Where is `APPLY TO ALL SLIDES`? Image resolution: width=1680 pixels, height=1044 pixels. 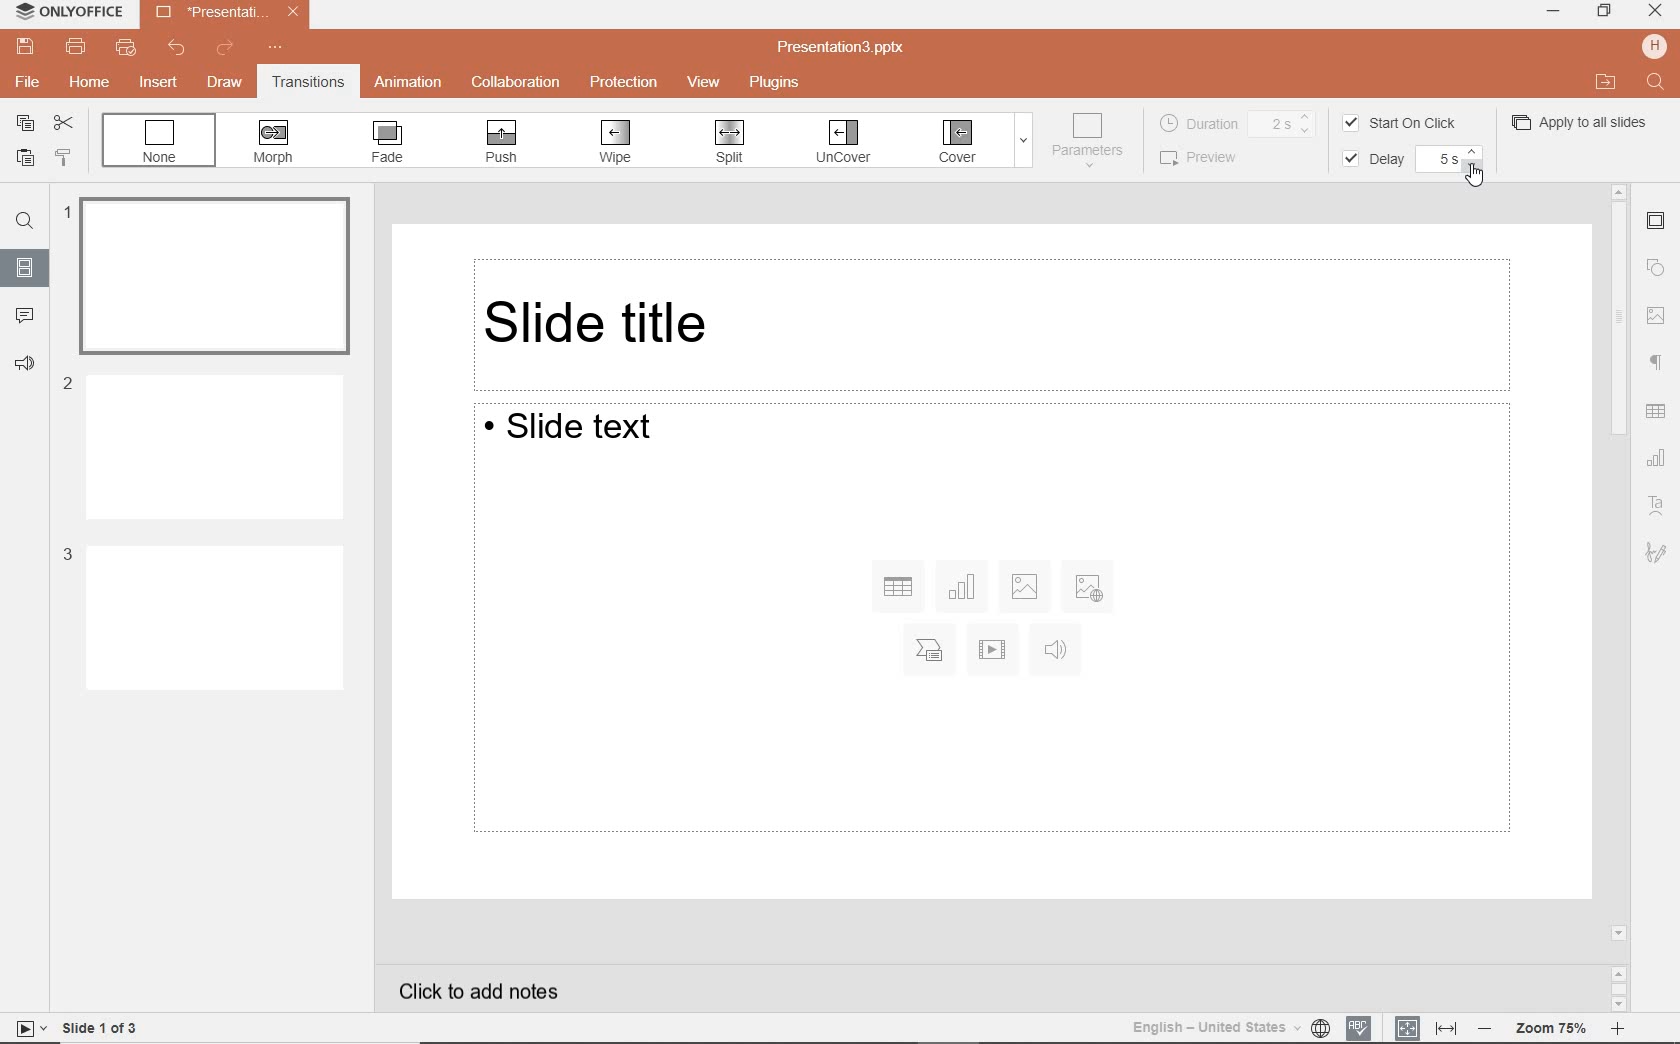 APPLY TO ALL SLIDES is located at coordinates (1581, 121).